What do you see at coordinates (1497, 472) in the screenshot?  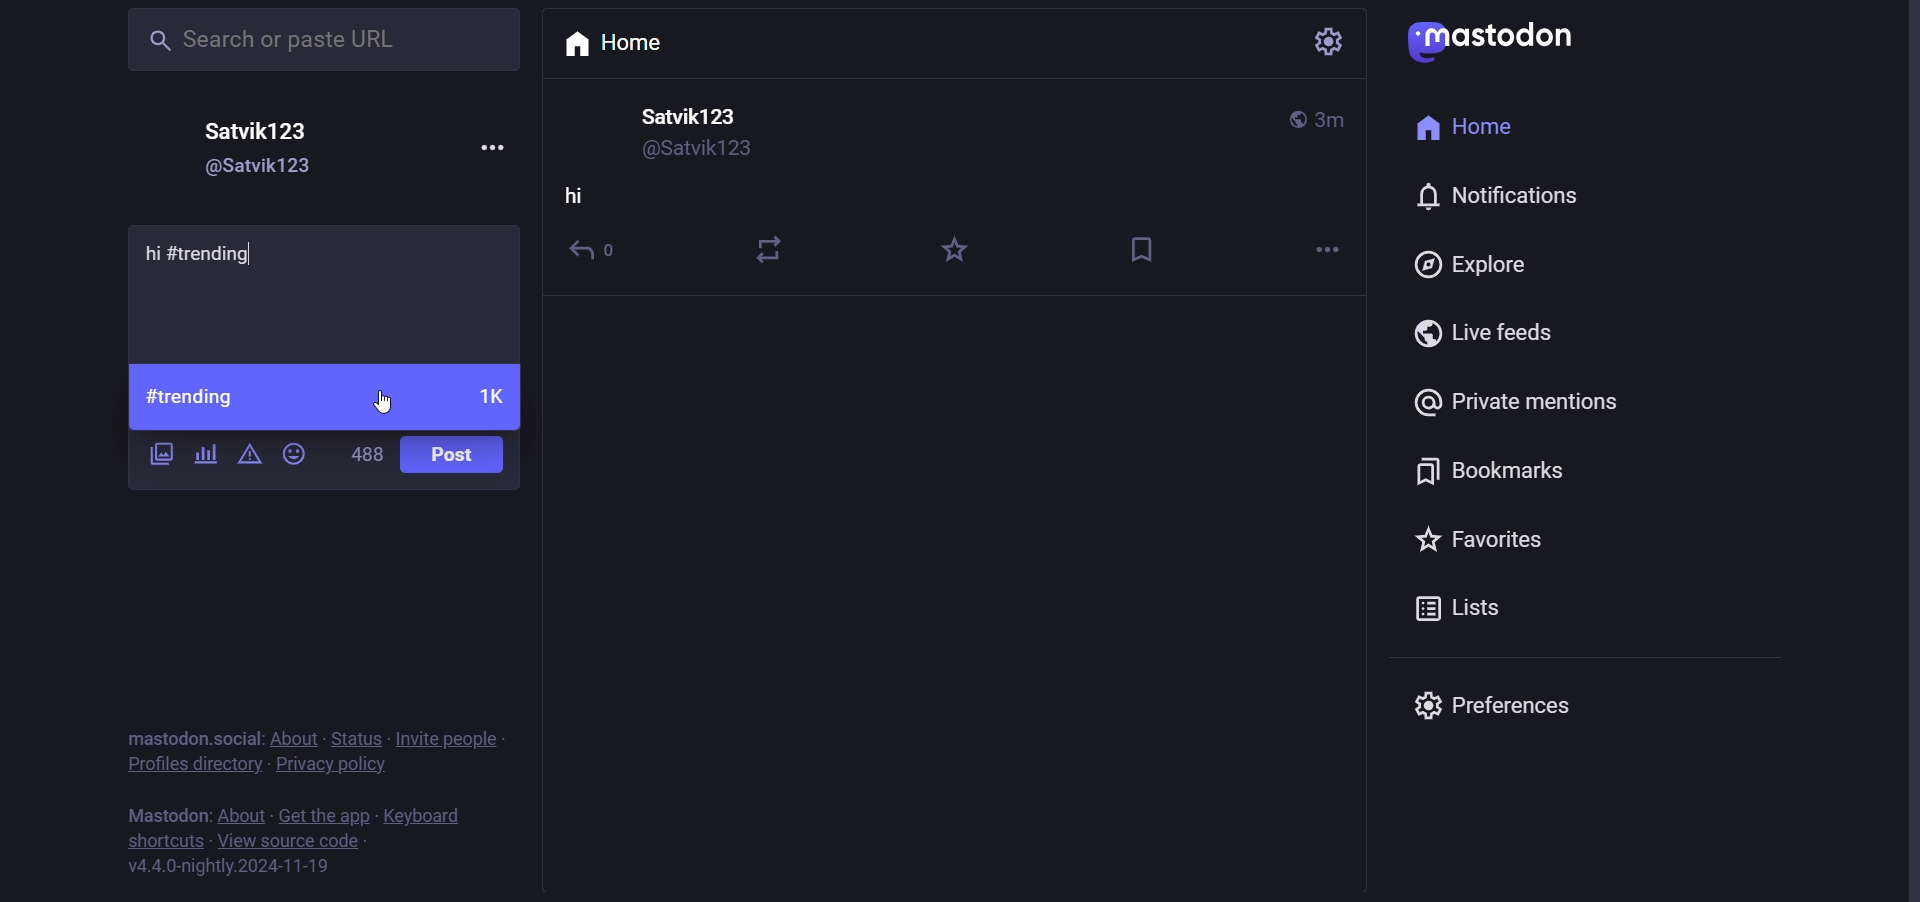 I see `bookmark` at bounding box center [1497, 472].